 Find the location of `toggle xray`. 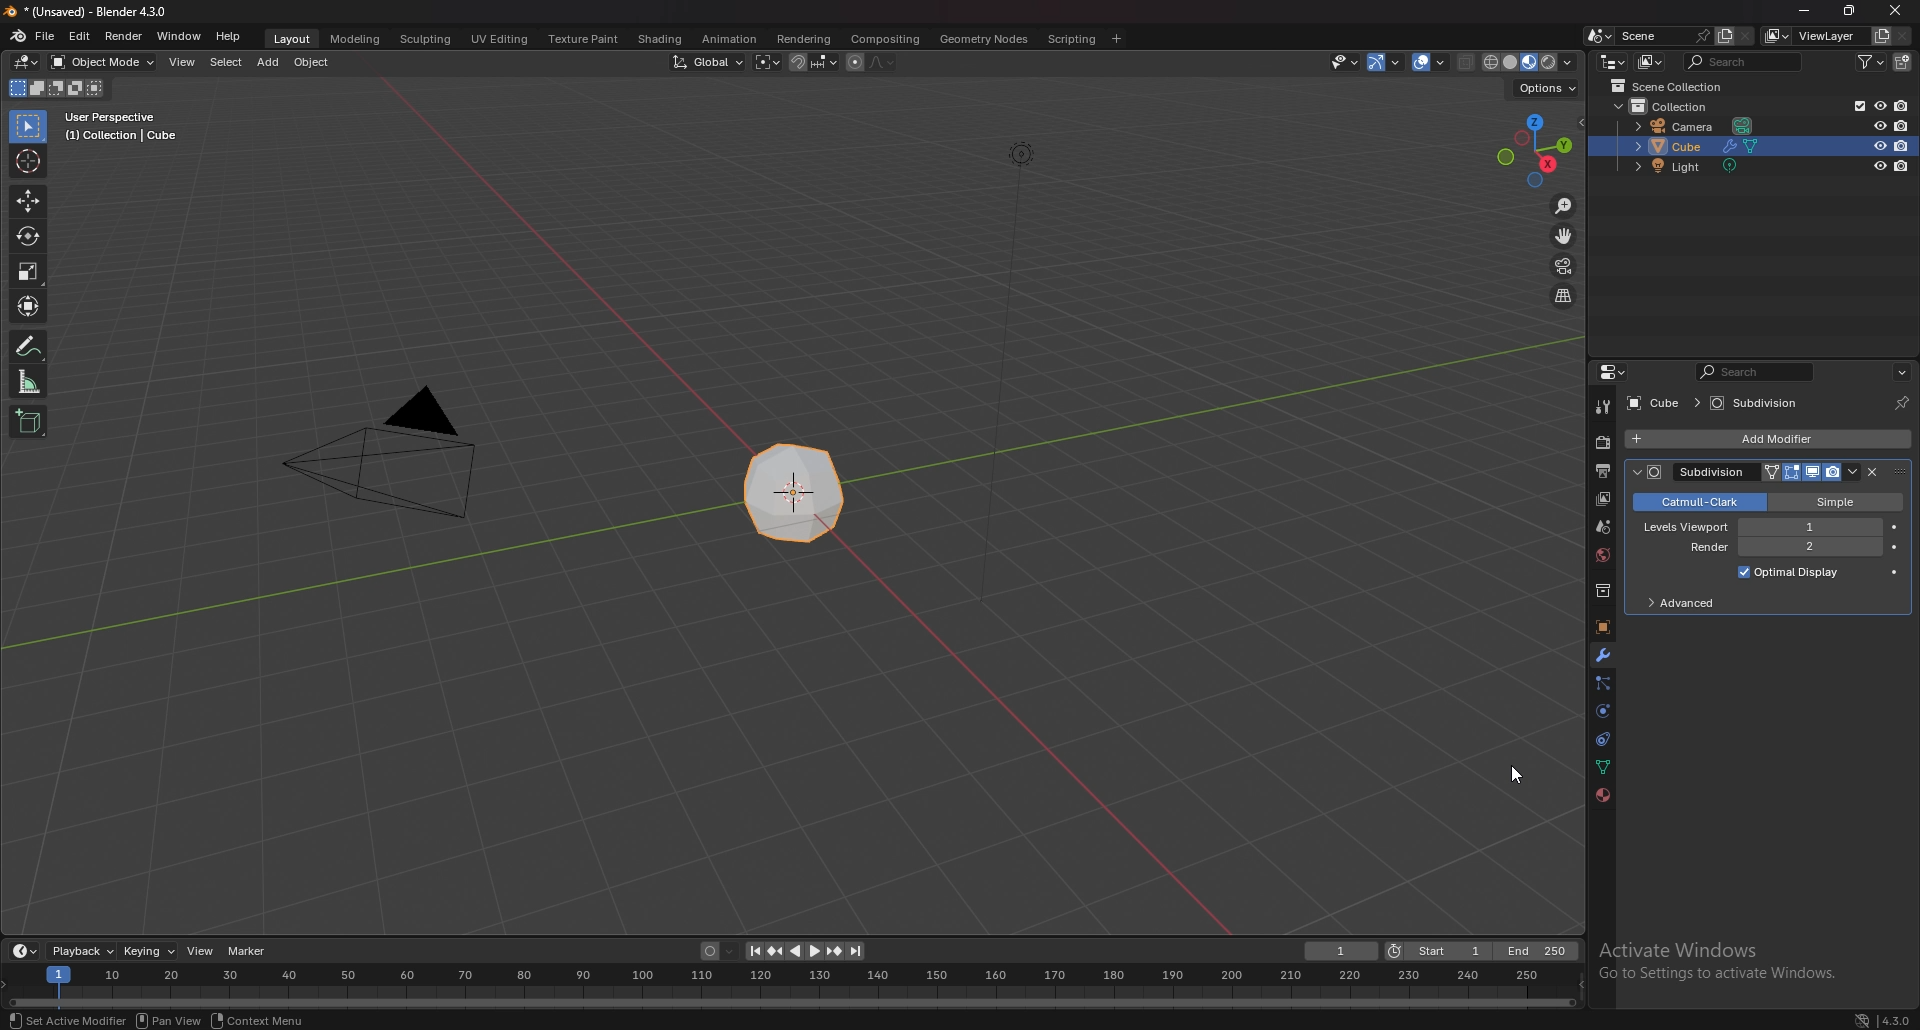

toggle xray is located at coordinates (1468, 62).